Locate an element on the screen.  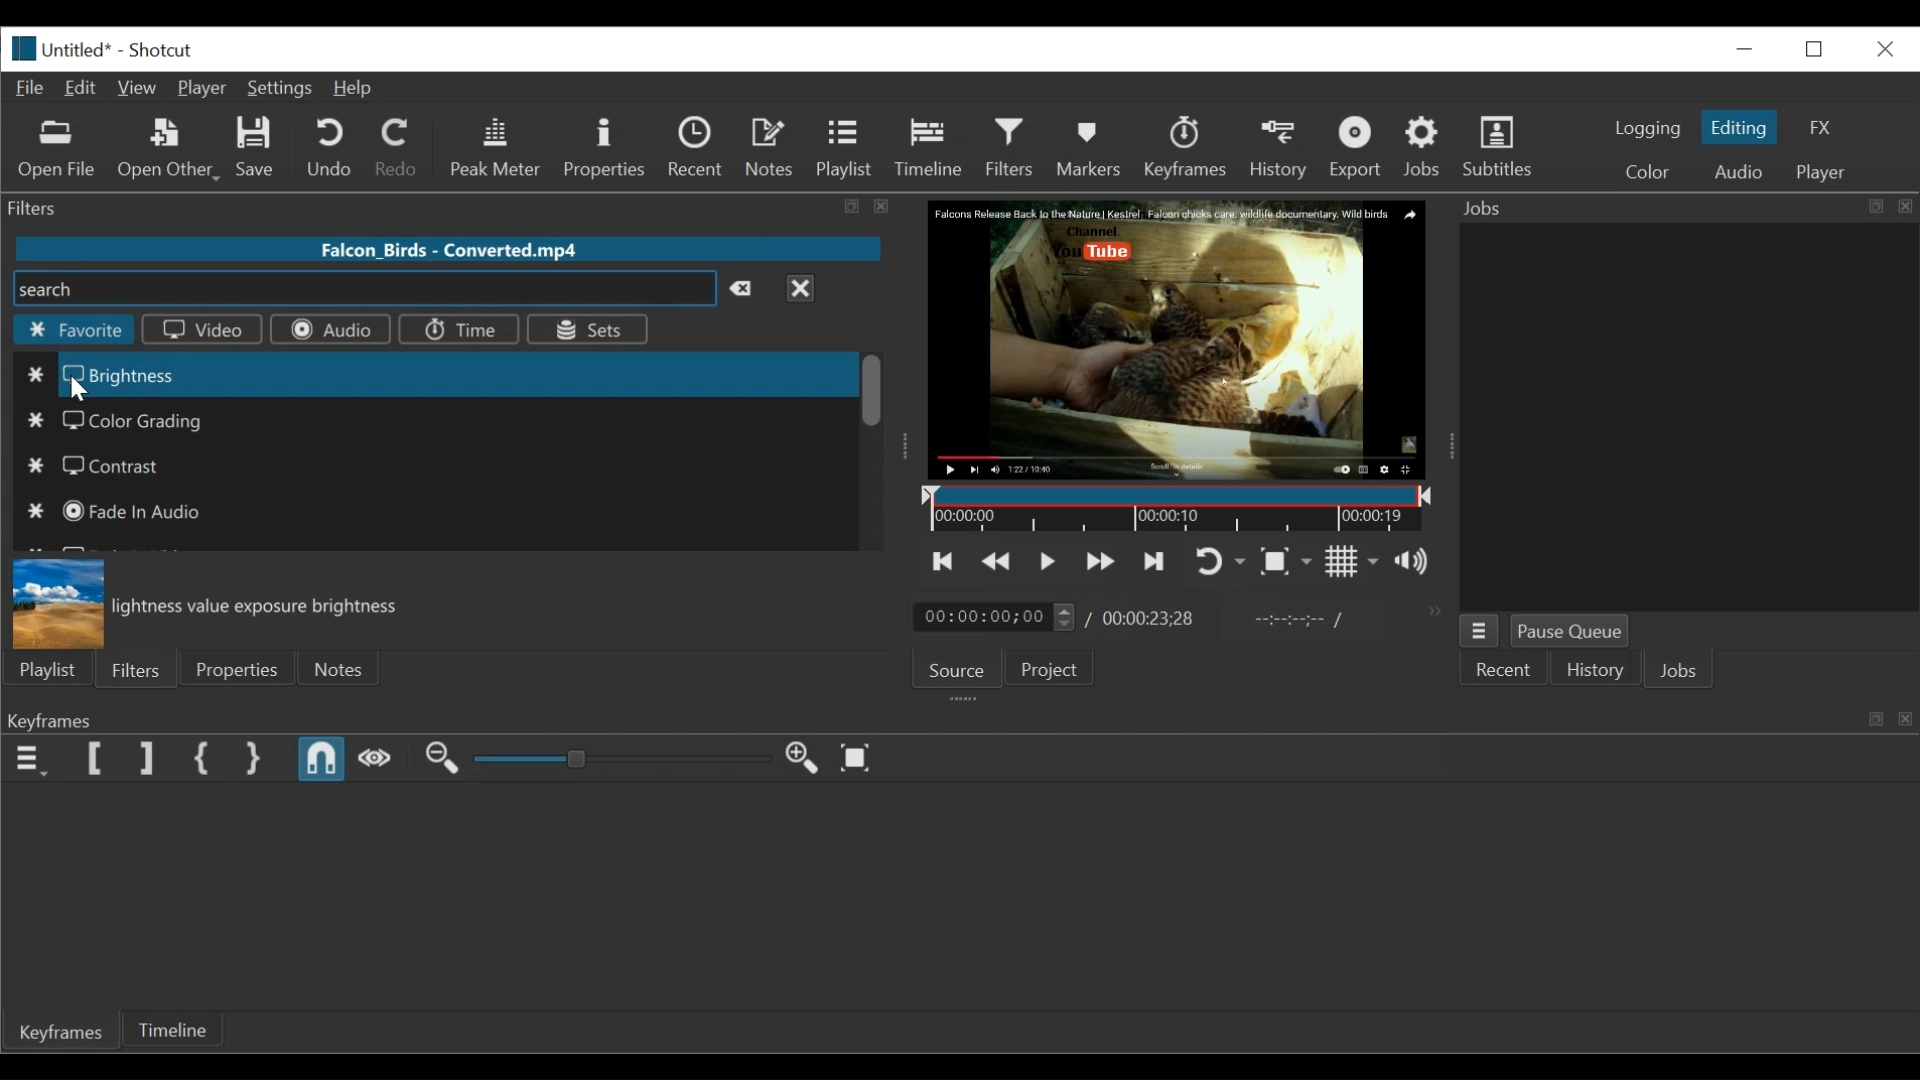
Zoom keyframe out  is located at coordinates (805, 759).